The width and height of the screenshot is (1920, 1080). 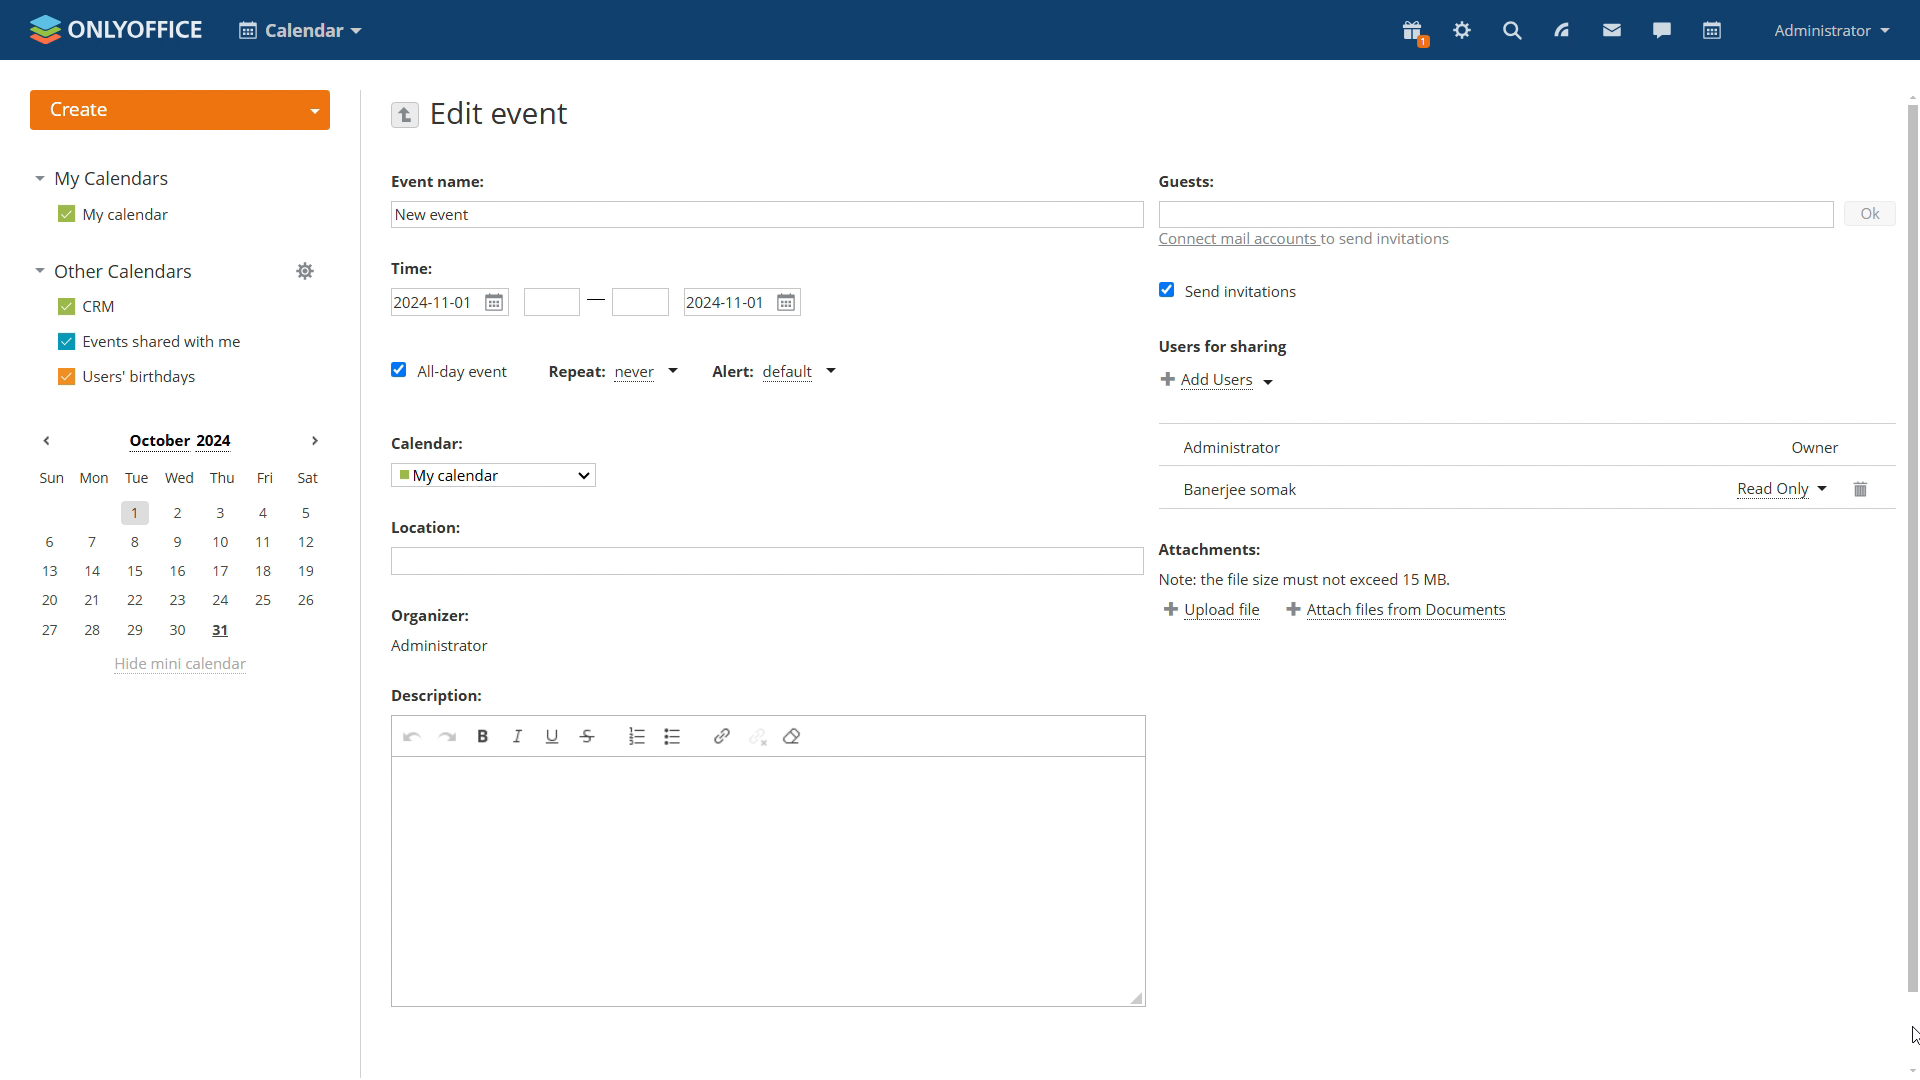 What do you see at coordinates (1713, 31) in the screenshot?
I see `calendar` at bounding box center [1713, 31].